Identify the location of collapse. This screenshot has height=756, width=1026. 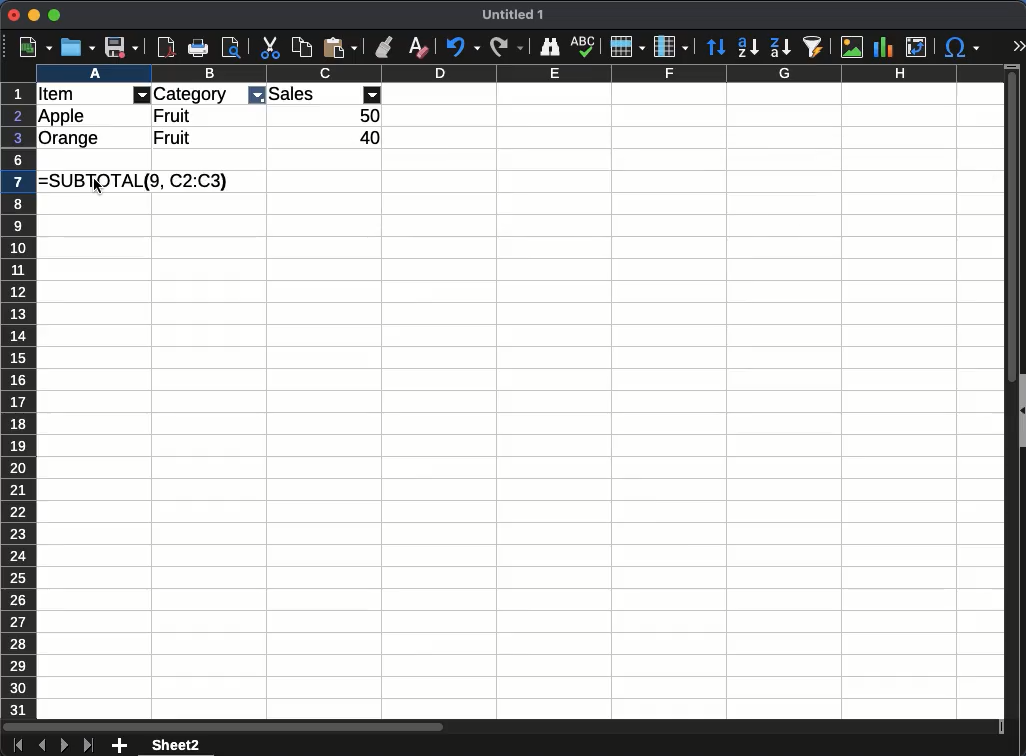
(1020, 409).